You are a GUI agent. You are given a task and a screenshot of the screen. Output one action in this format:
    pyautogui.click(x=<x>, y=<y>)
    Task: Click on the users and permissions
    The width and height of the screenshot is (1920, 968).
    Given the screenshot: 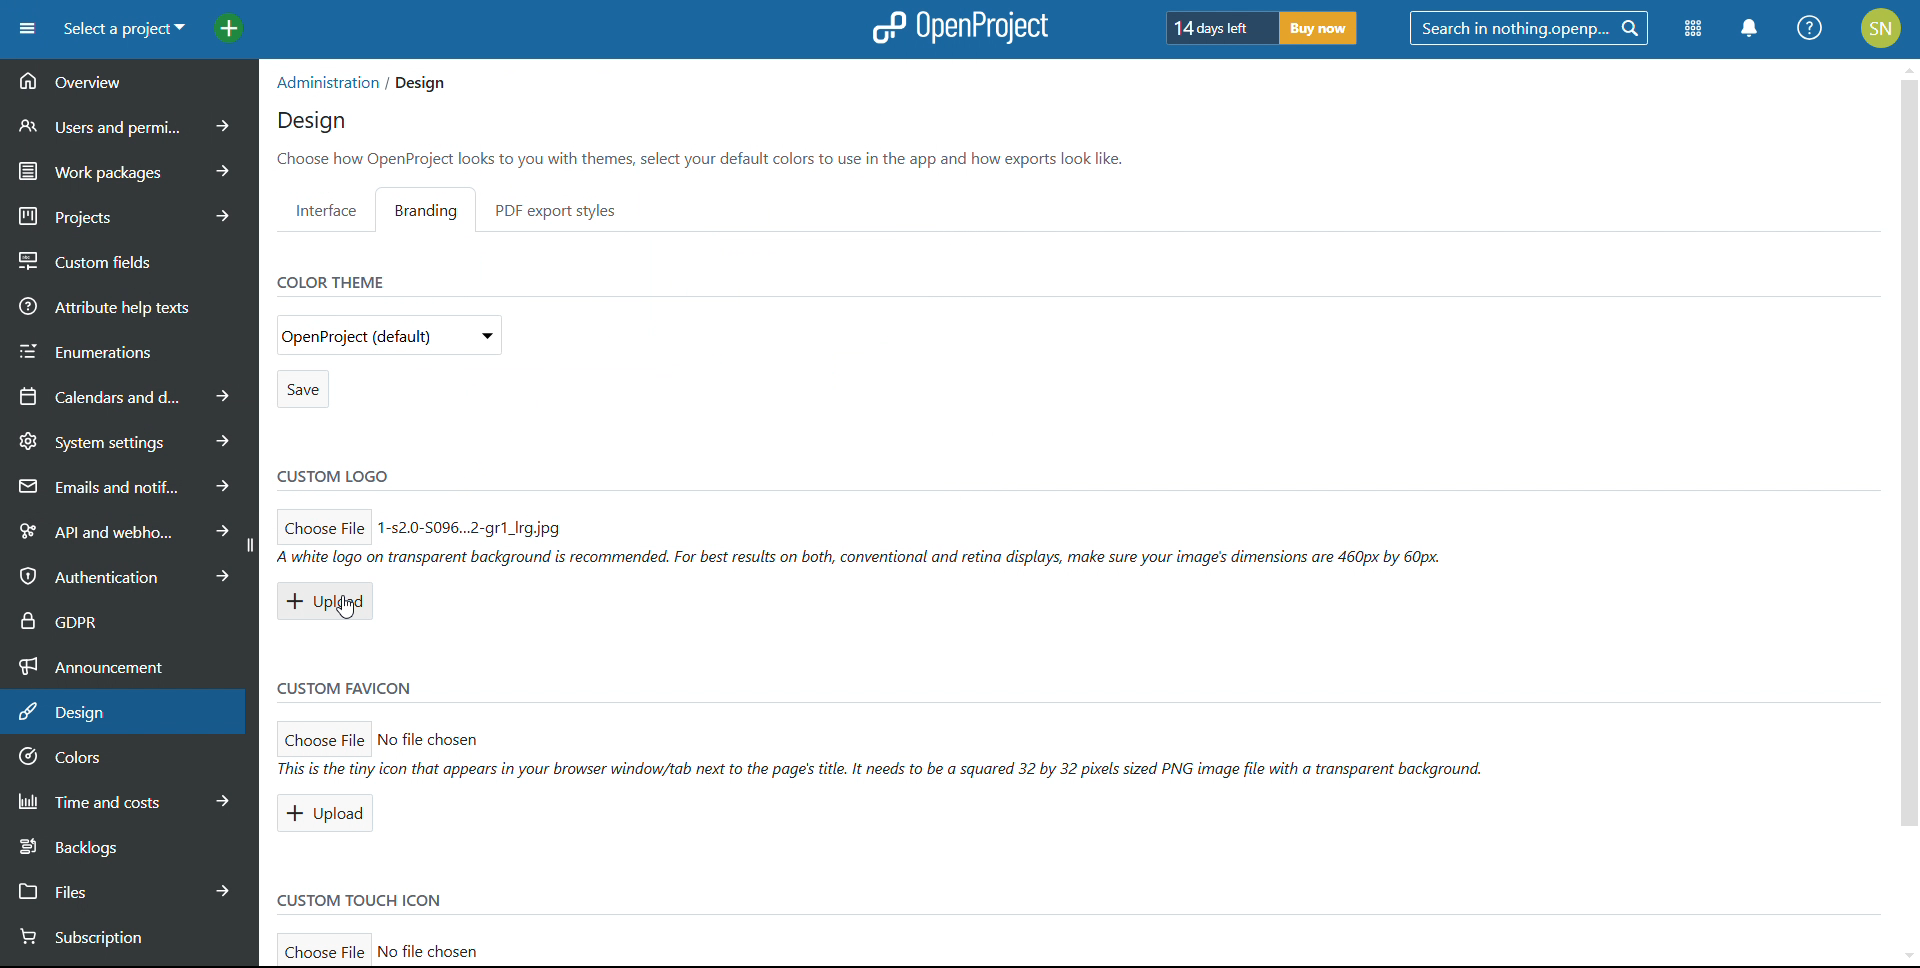 What is the action you would take?
    pyautogui.click(x=131, y=125)
    